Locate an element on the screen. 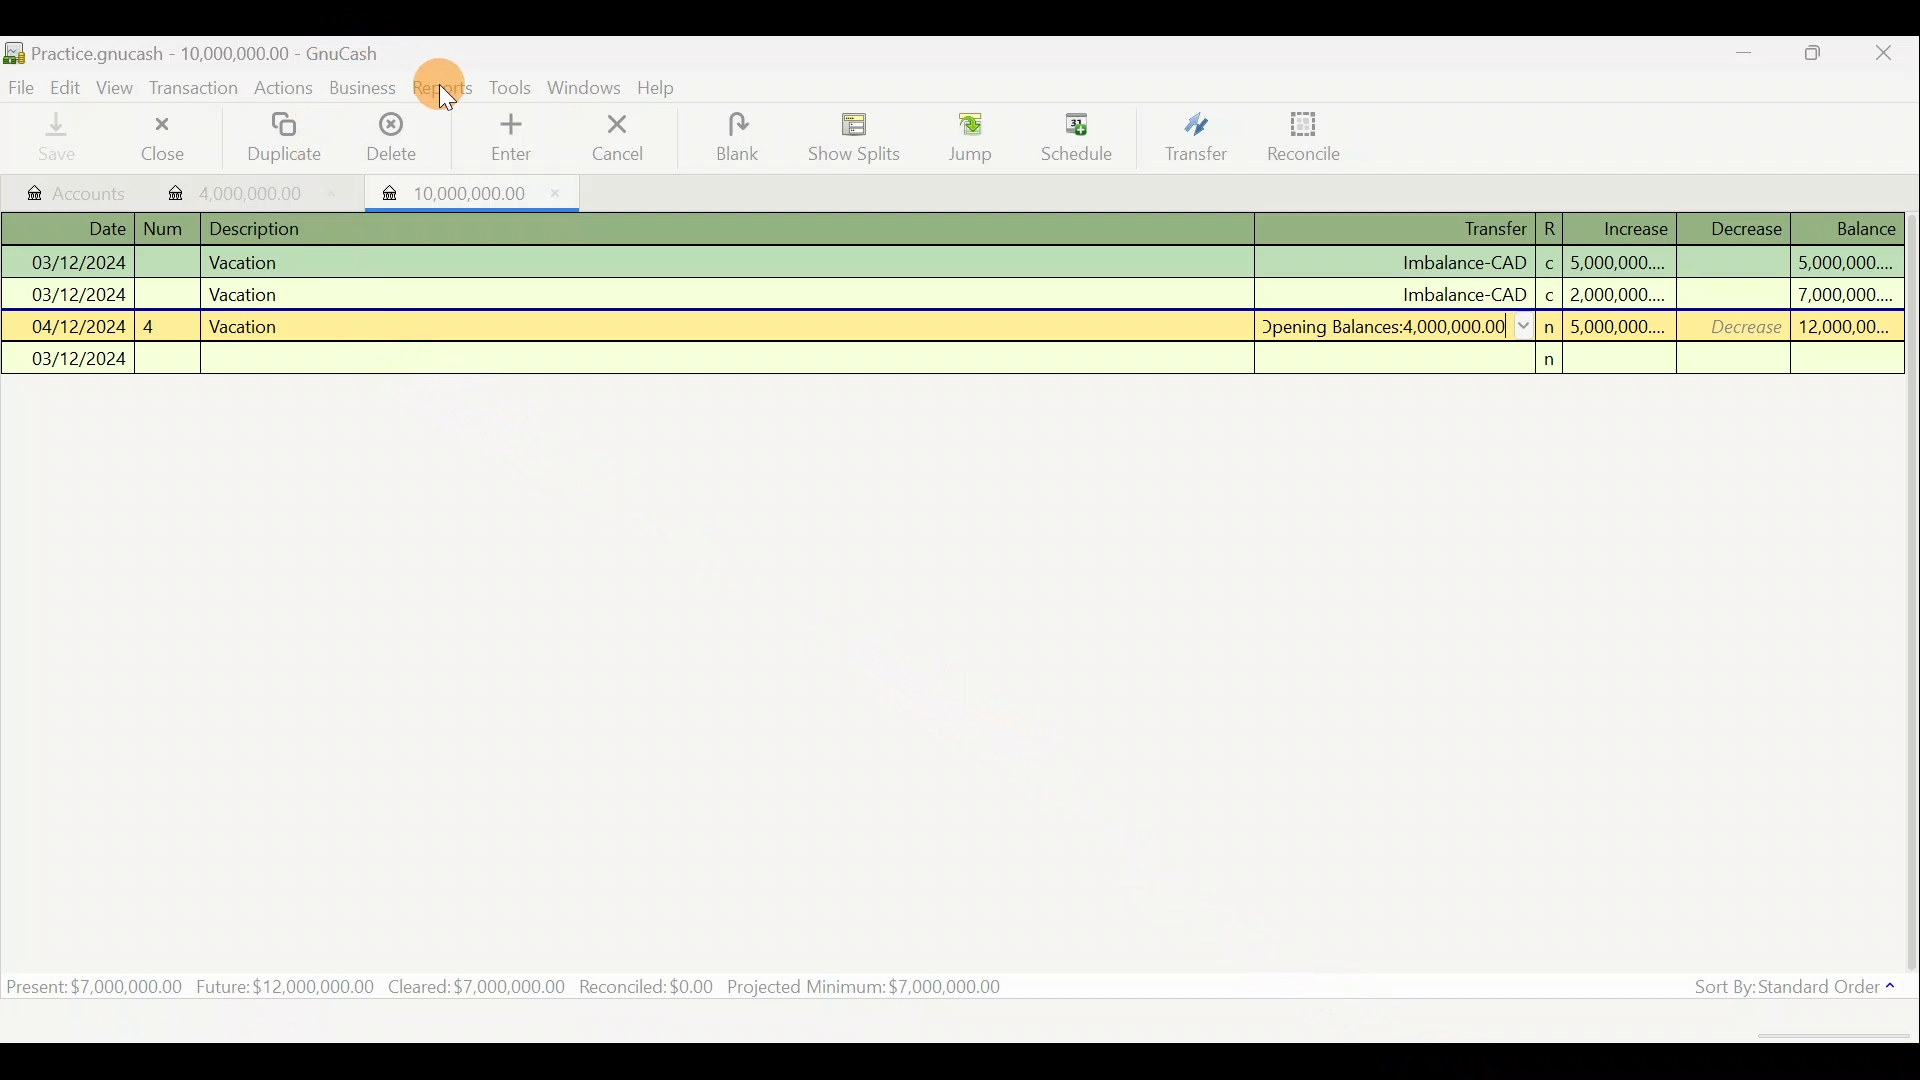  03/12/2024 is located at coordinates (80, 360).